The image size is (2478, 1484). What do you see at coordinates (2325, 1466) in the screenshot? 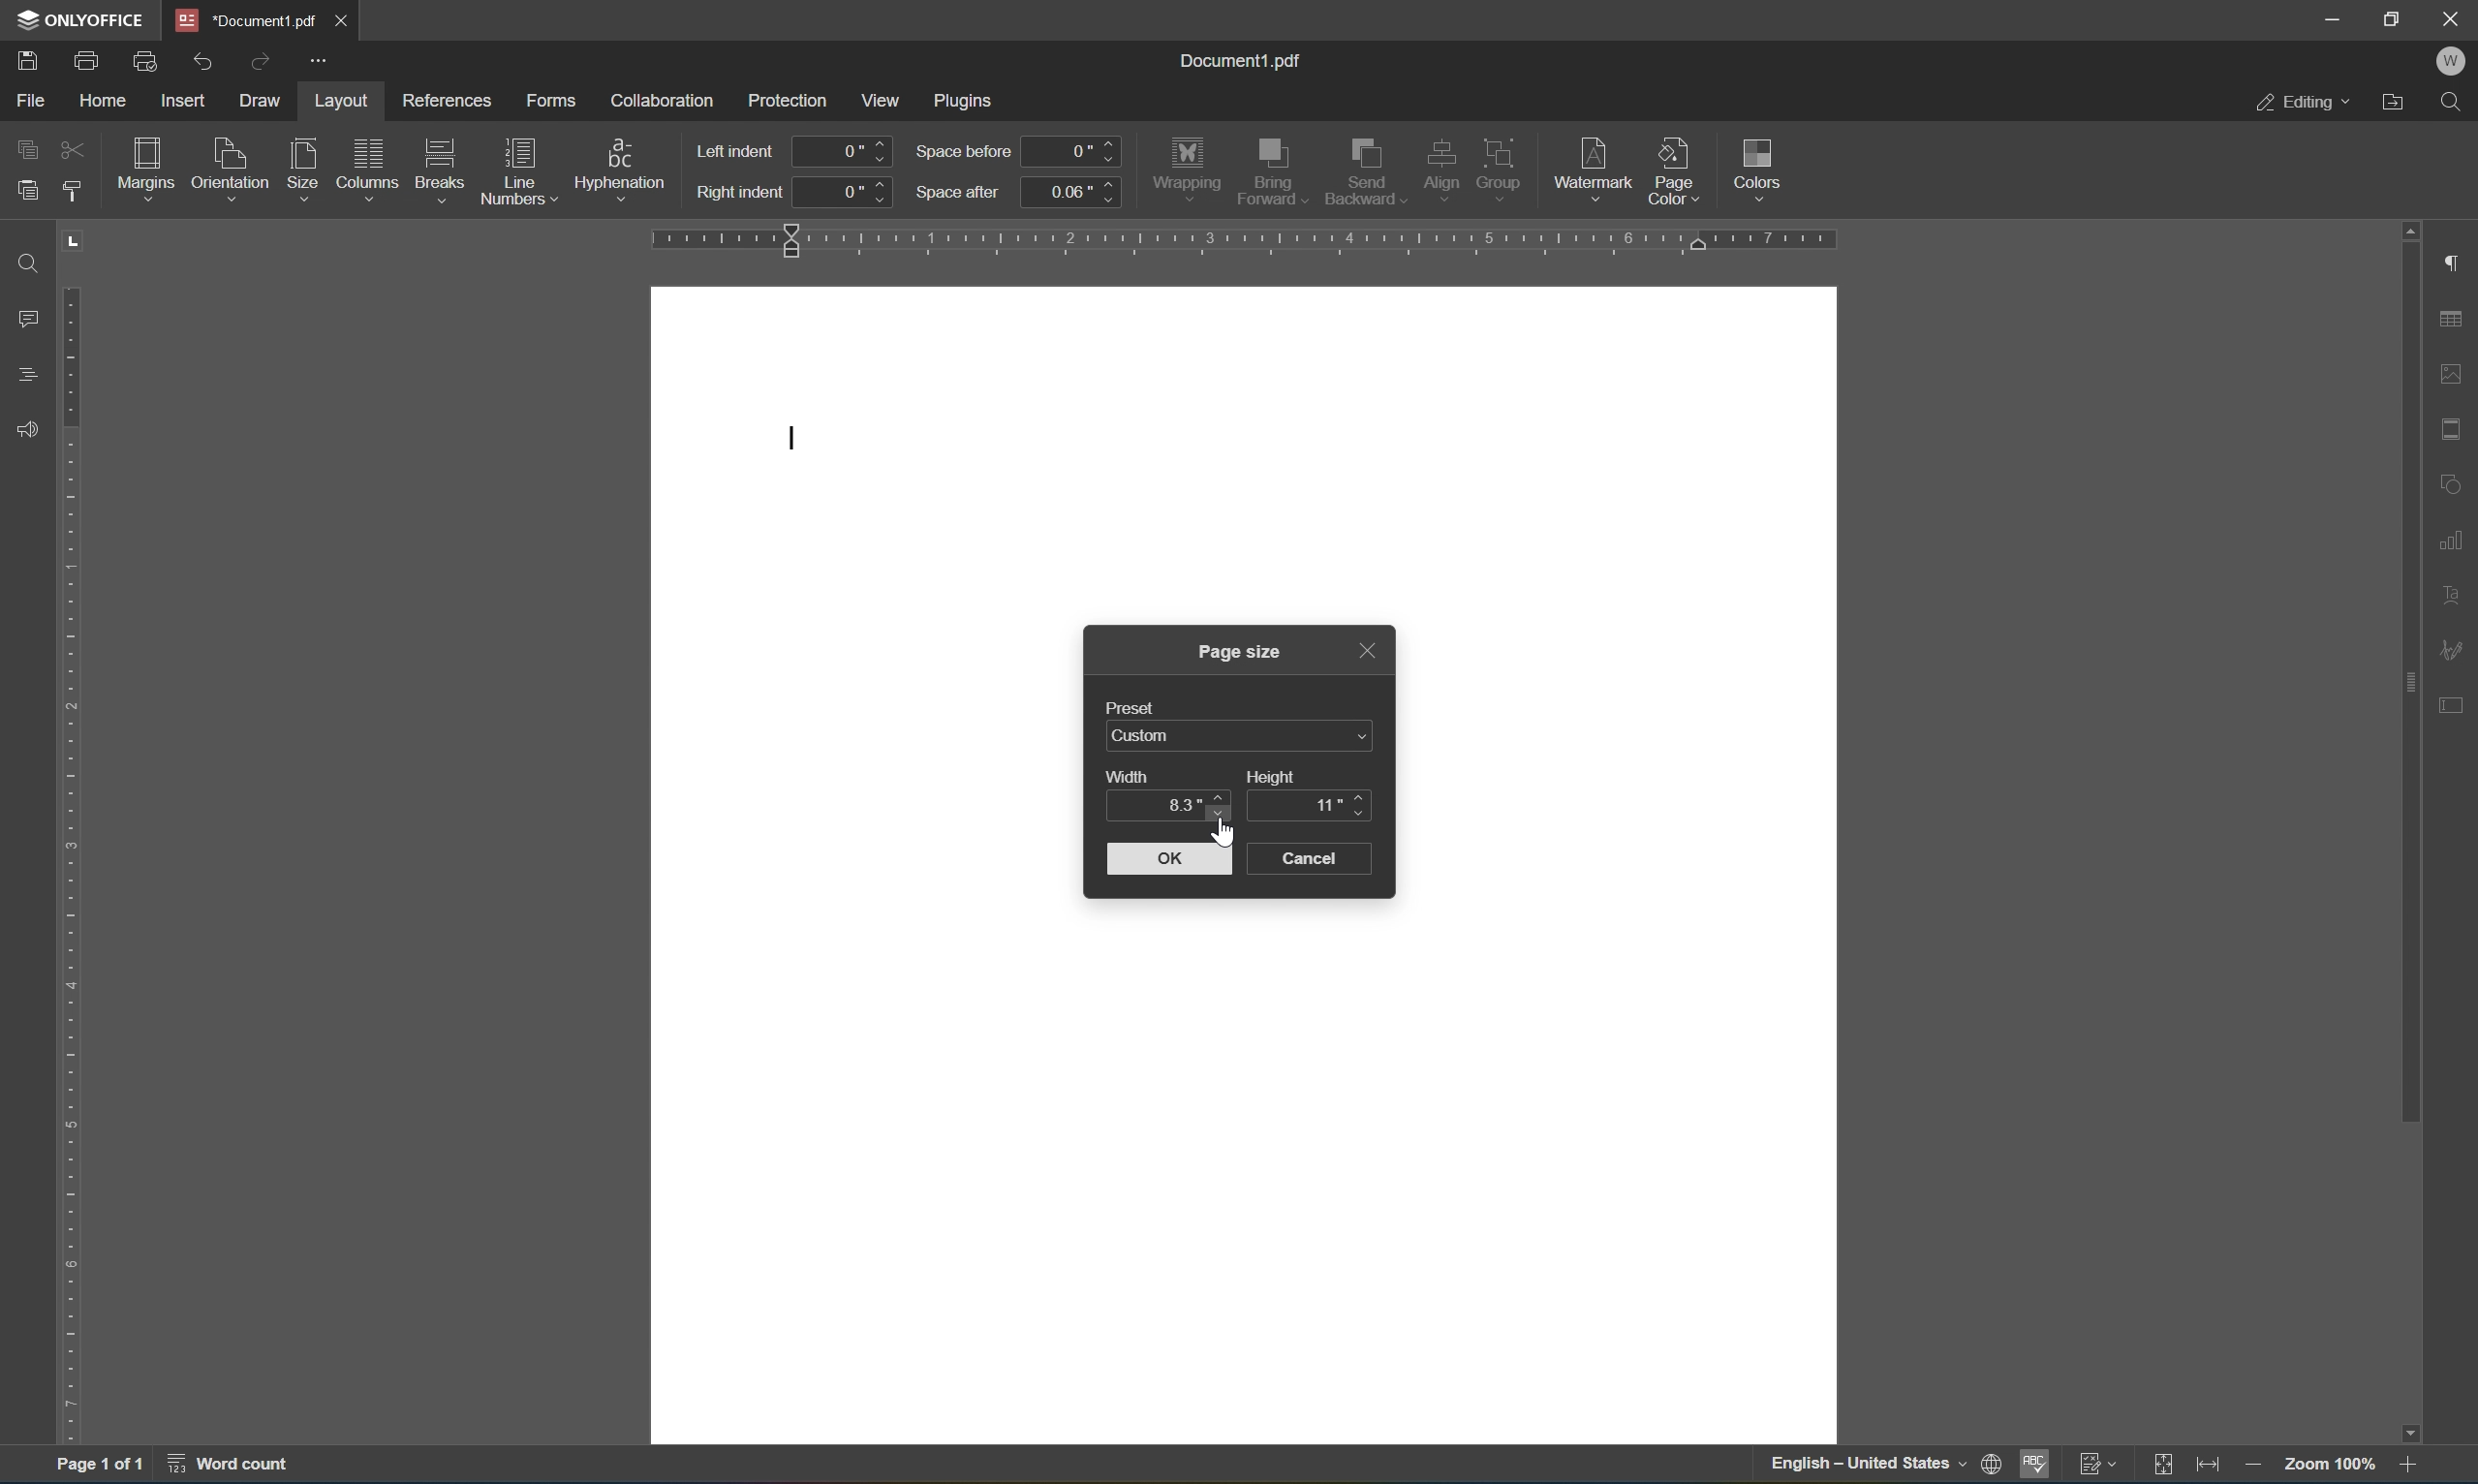
I see `zoom 100%` at bounding box center [2325, 1466].